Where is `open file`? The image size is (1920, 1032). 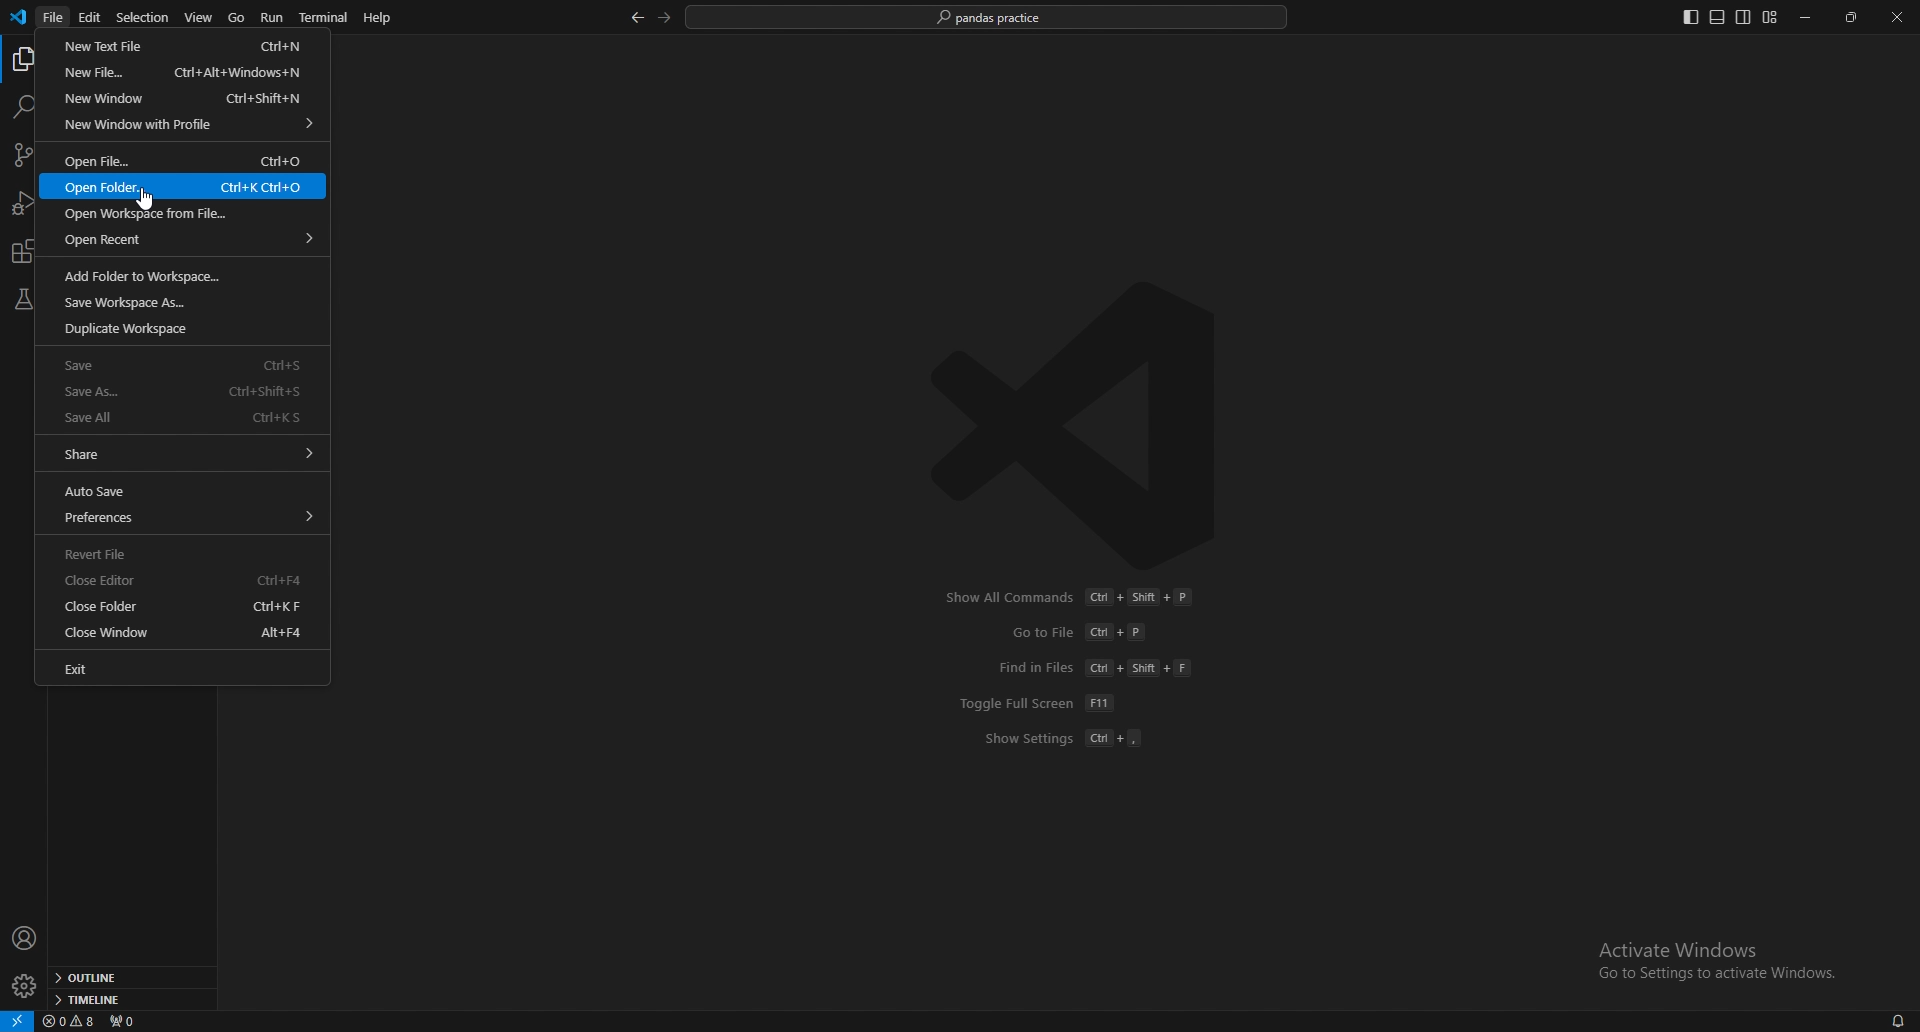 open file is located at coordinates (183, 160).